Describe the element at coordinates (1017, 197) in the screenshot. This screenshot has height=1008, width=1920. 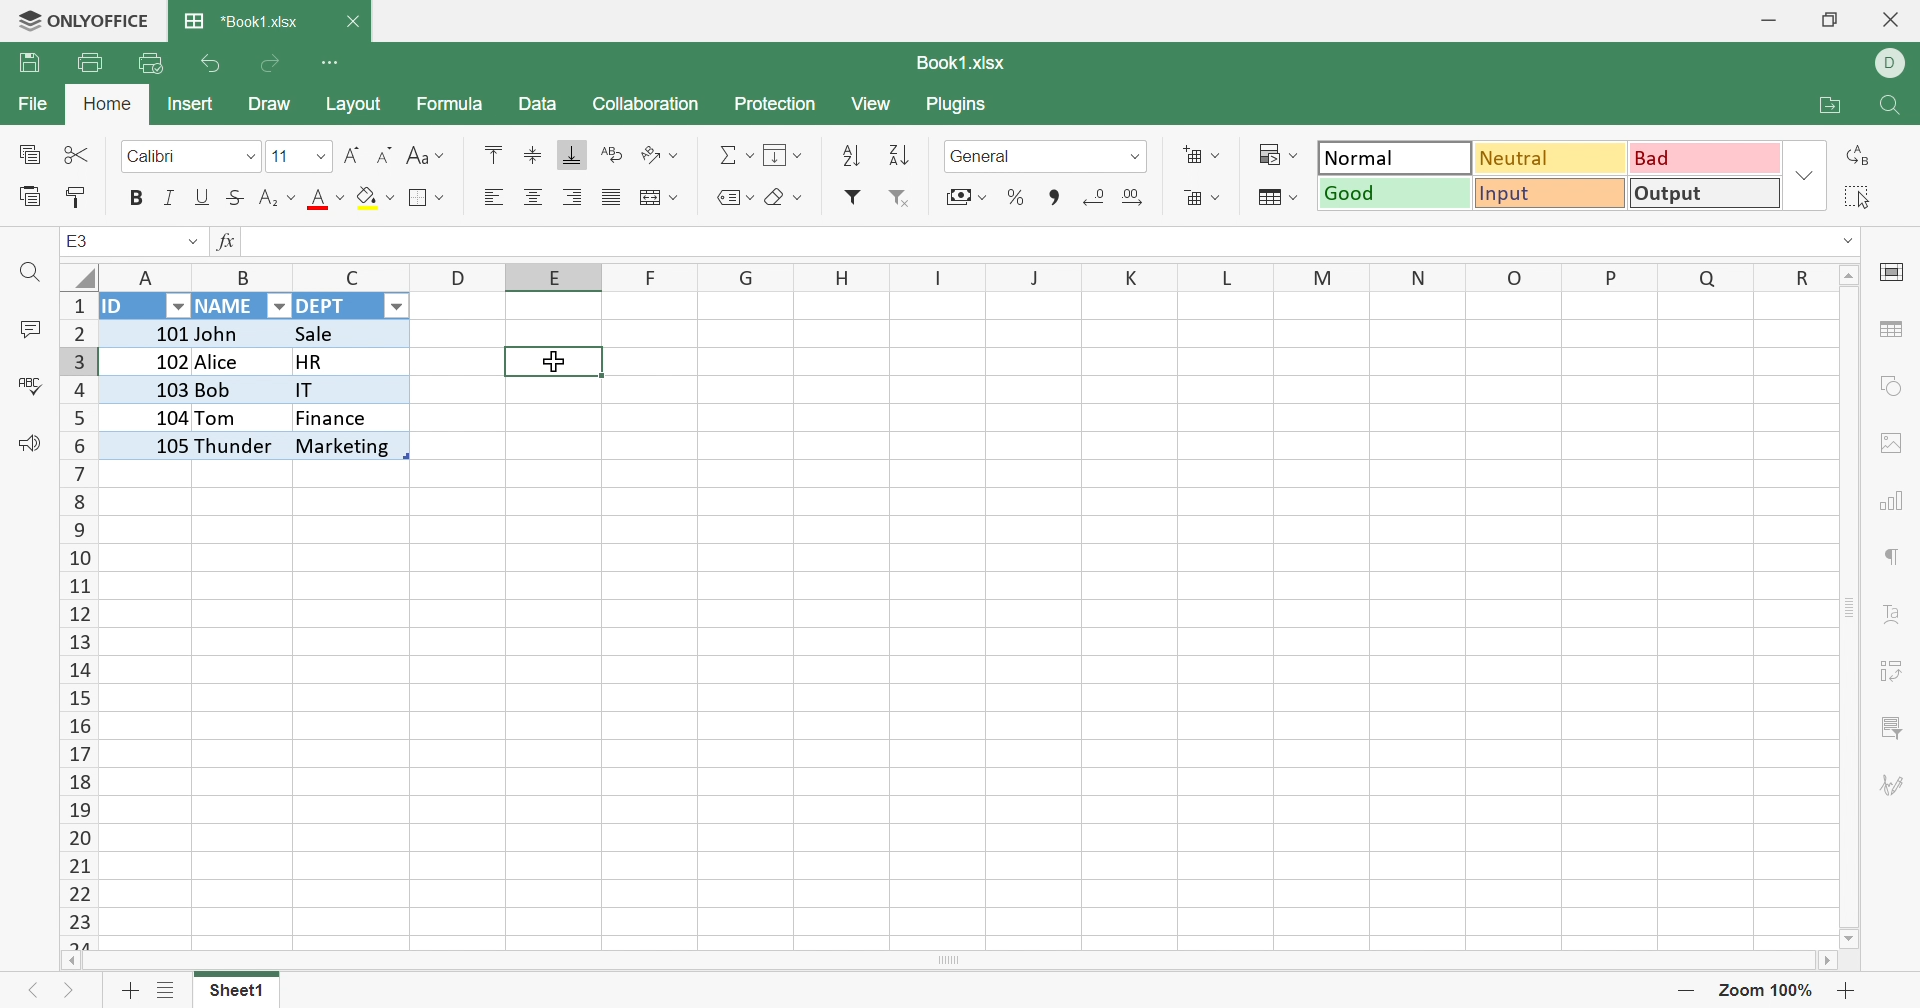
I see `Percent` at that location.